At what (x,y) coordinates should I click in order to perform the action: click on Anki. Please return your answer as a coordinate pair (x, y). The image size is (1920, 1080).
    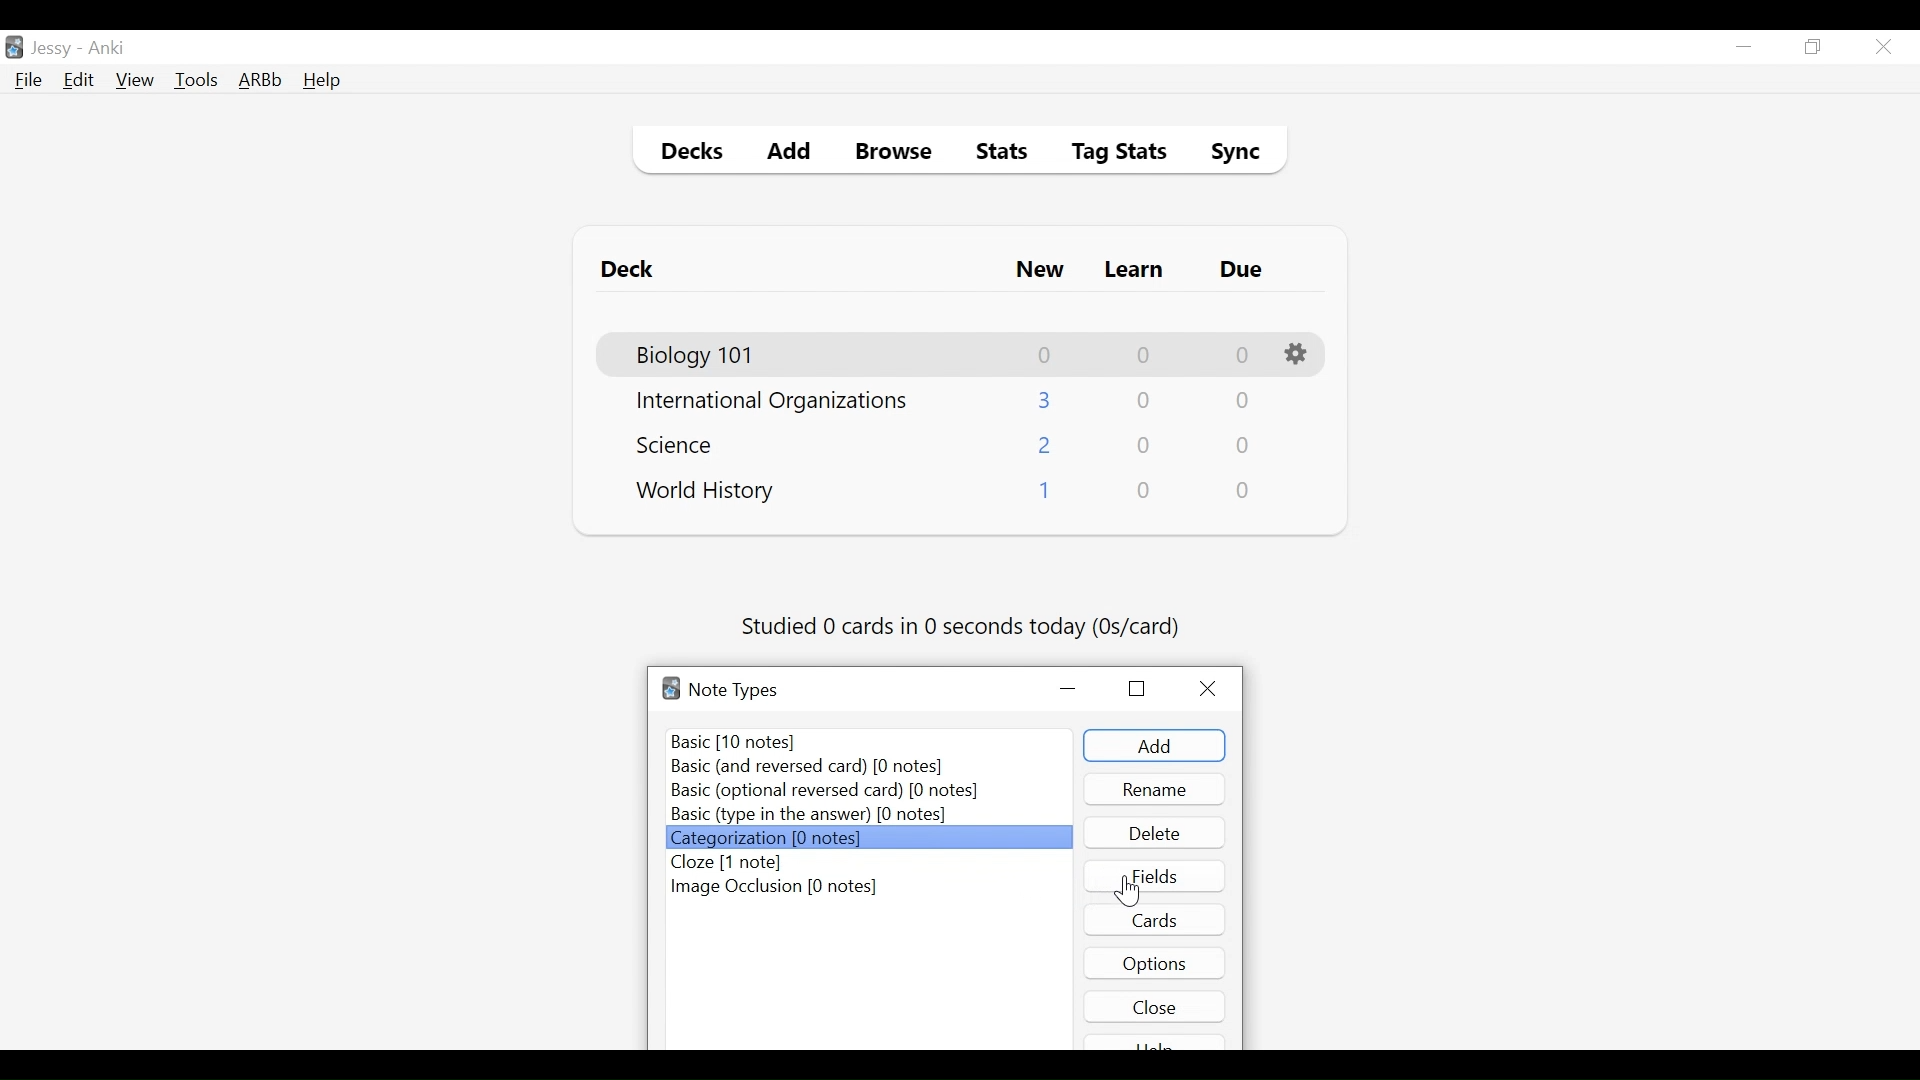
    Looking at the image, I should click on (107, 48).